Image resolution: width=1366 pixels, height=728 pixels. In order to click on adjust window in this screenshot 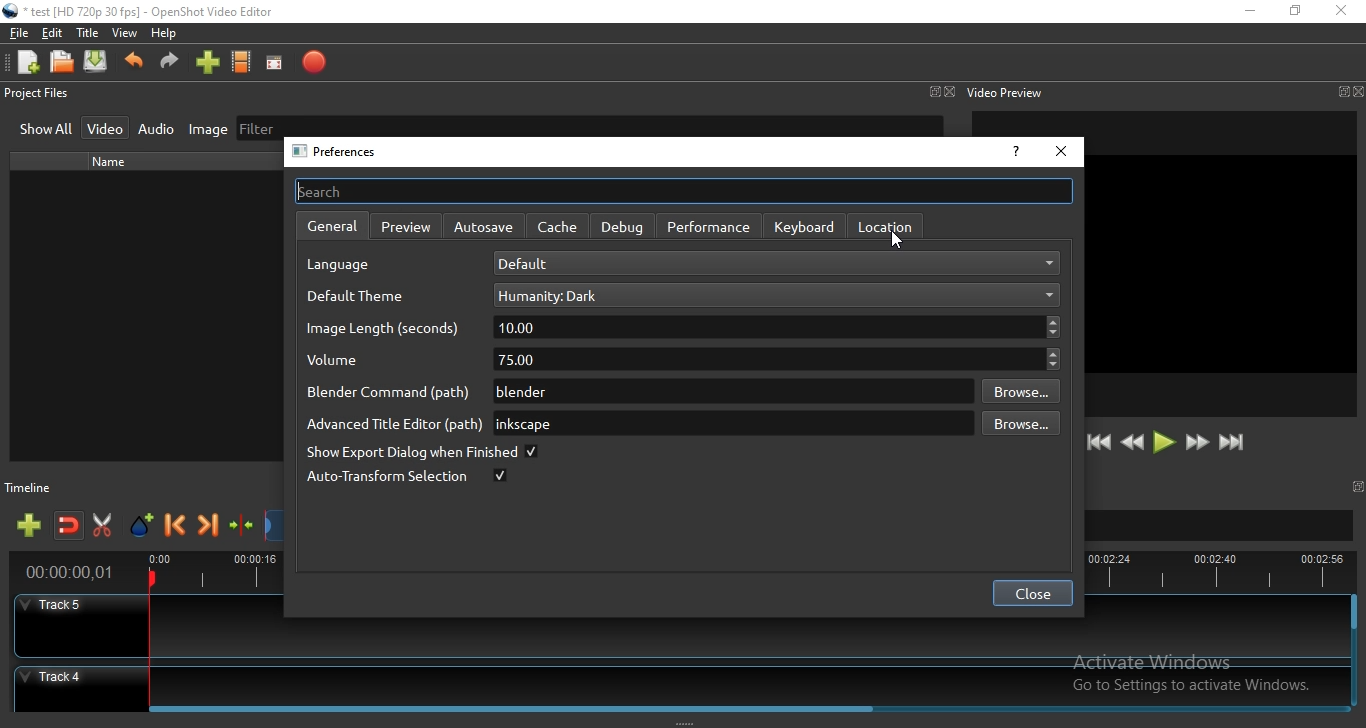, I will do `click(957, 282)`.